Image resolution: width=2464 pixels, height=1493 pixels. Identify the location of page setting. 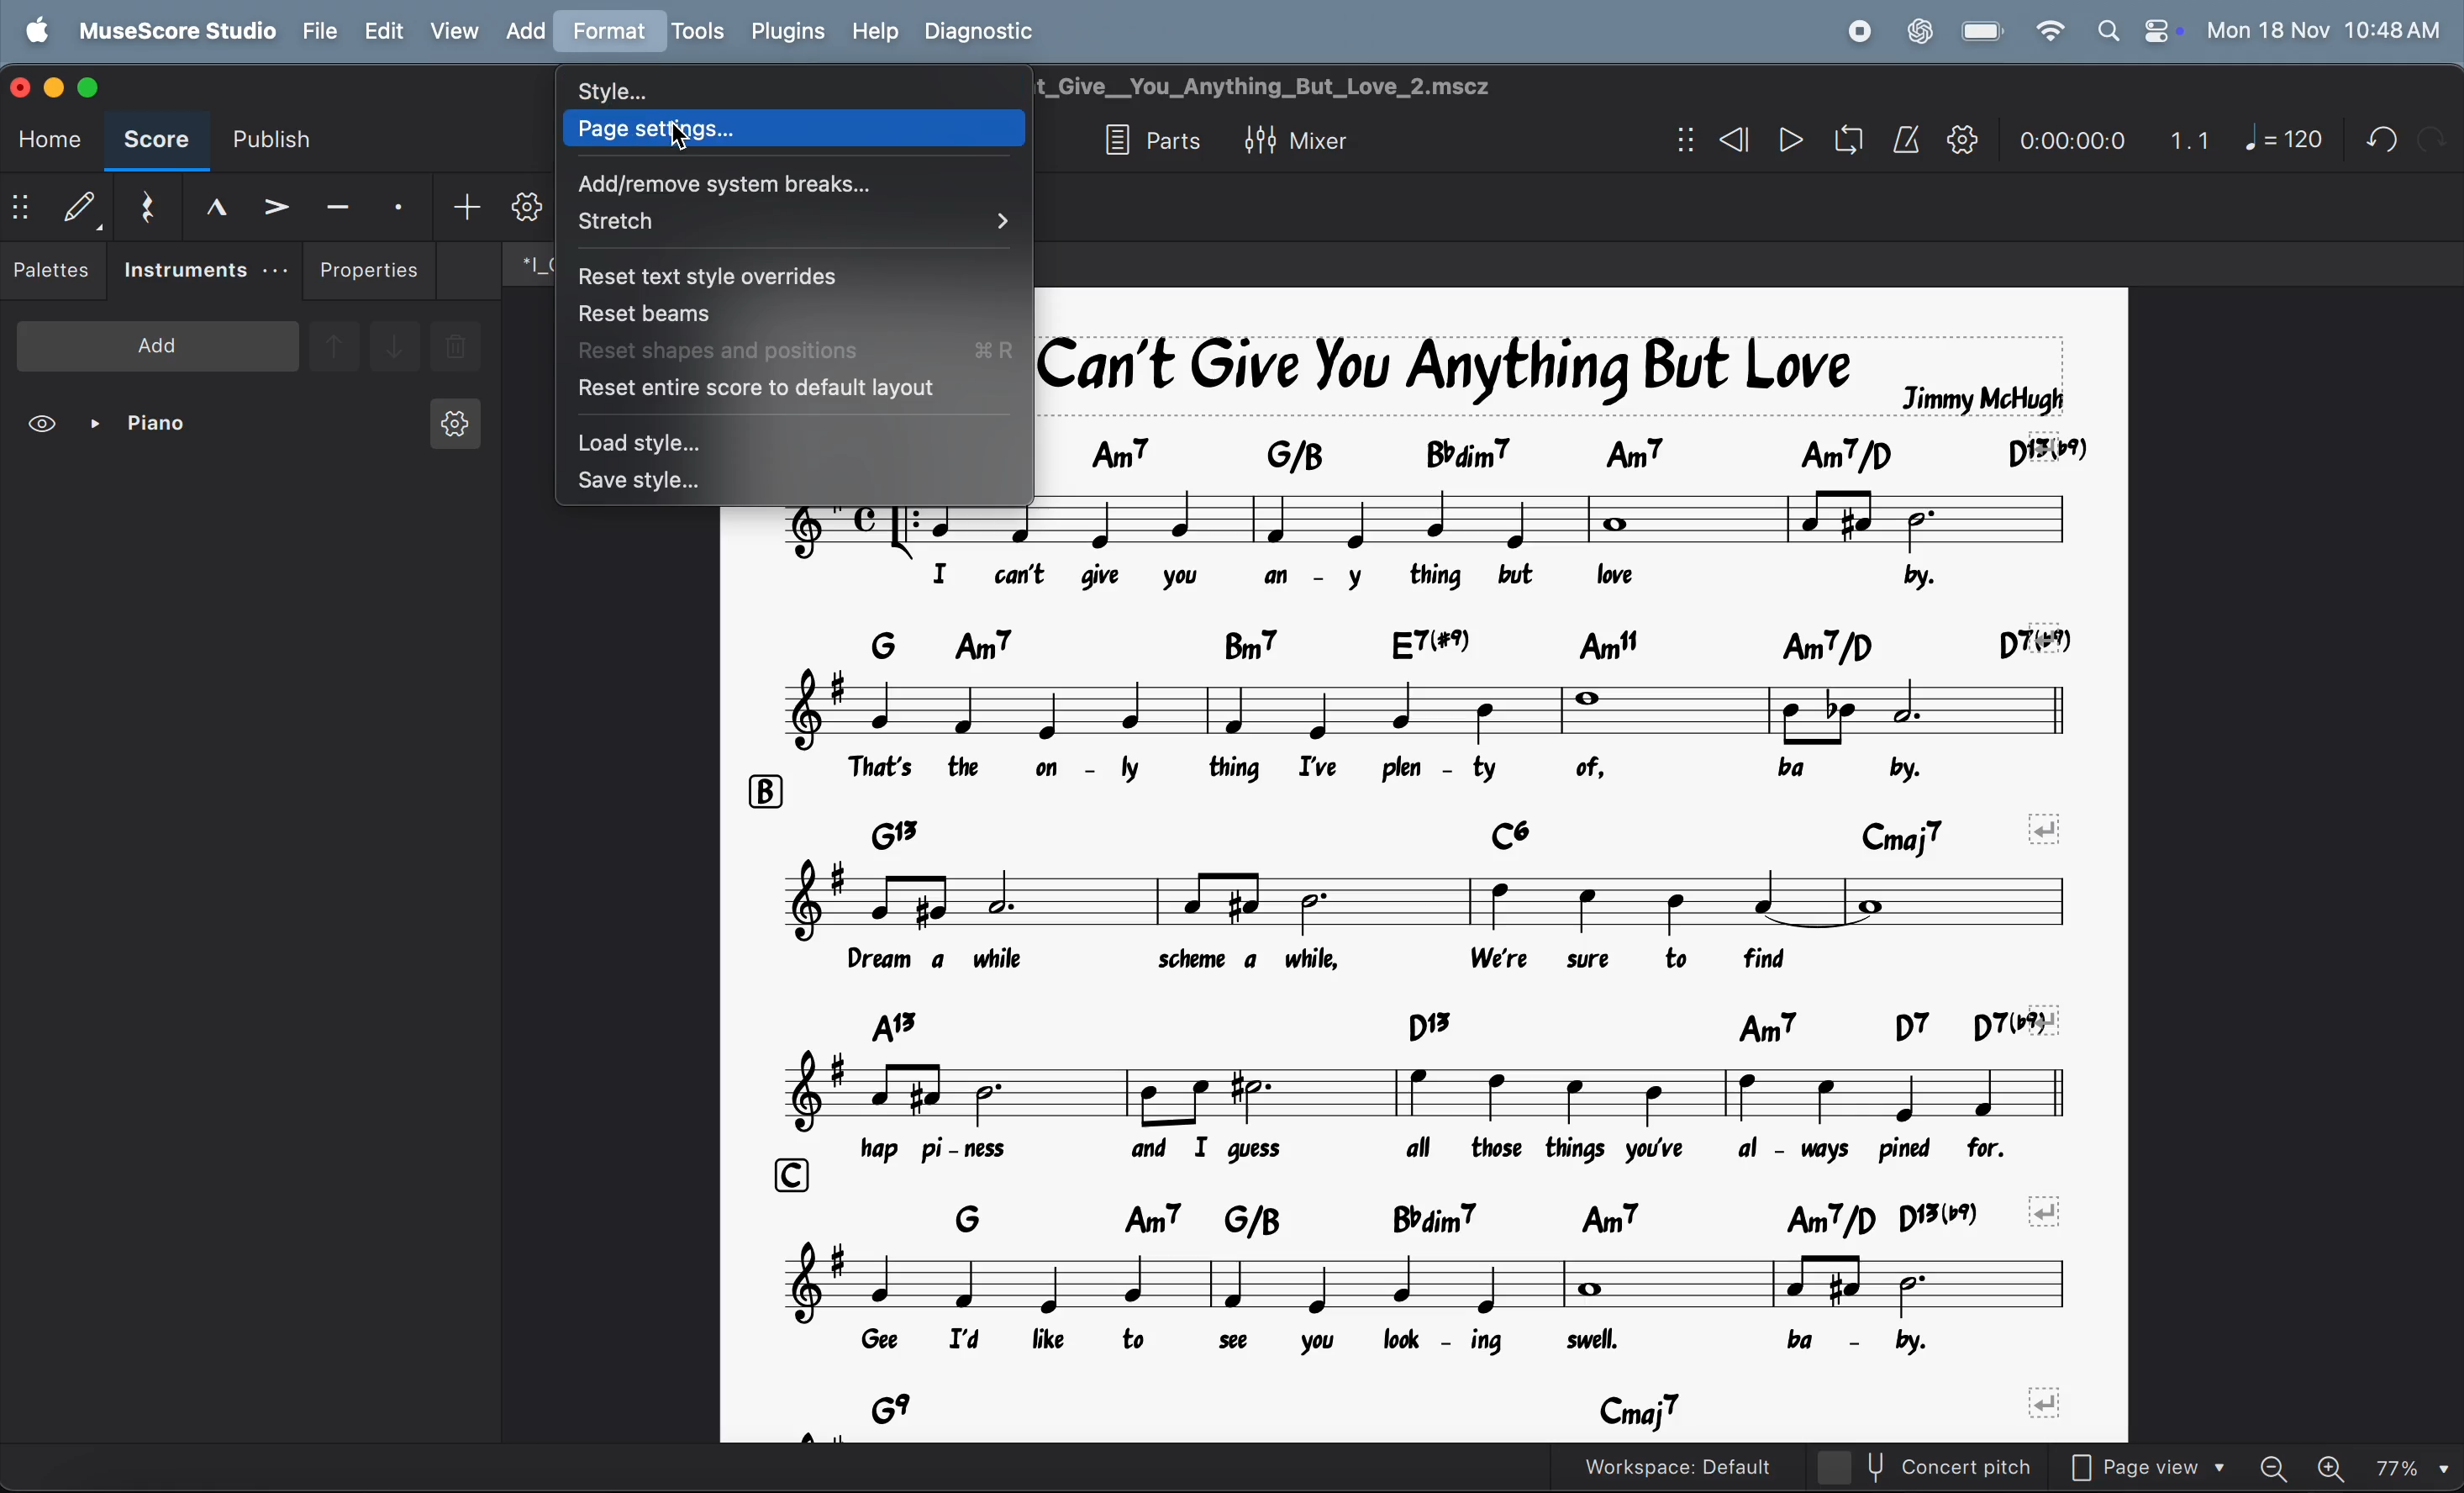
(804, 128).